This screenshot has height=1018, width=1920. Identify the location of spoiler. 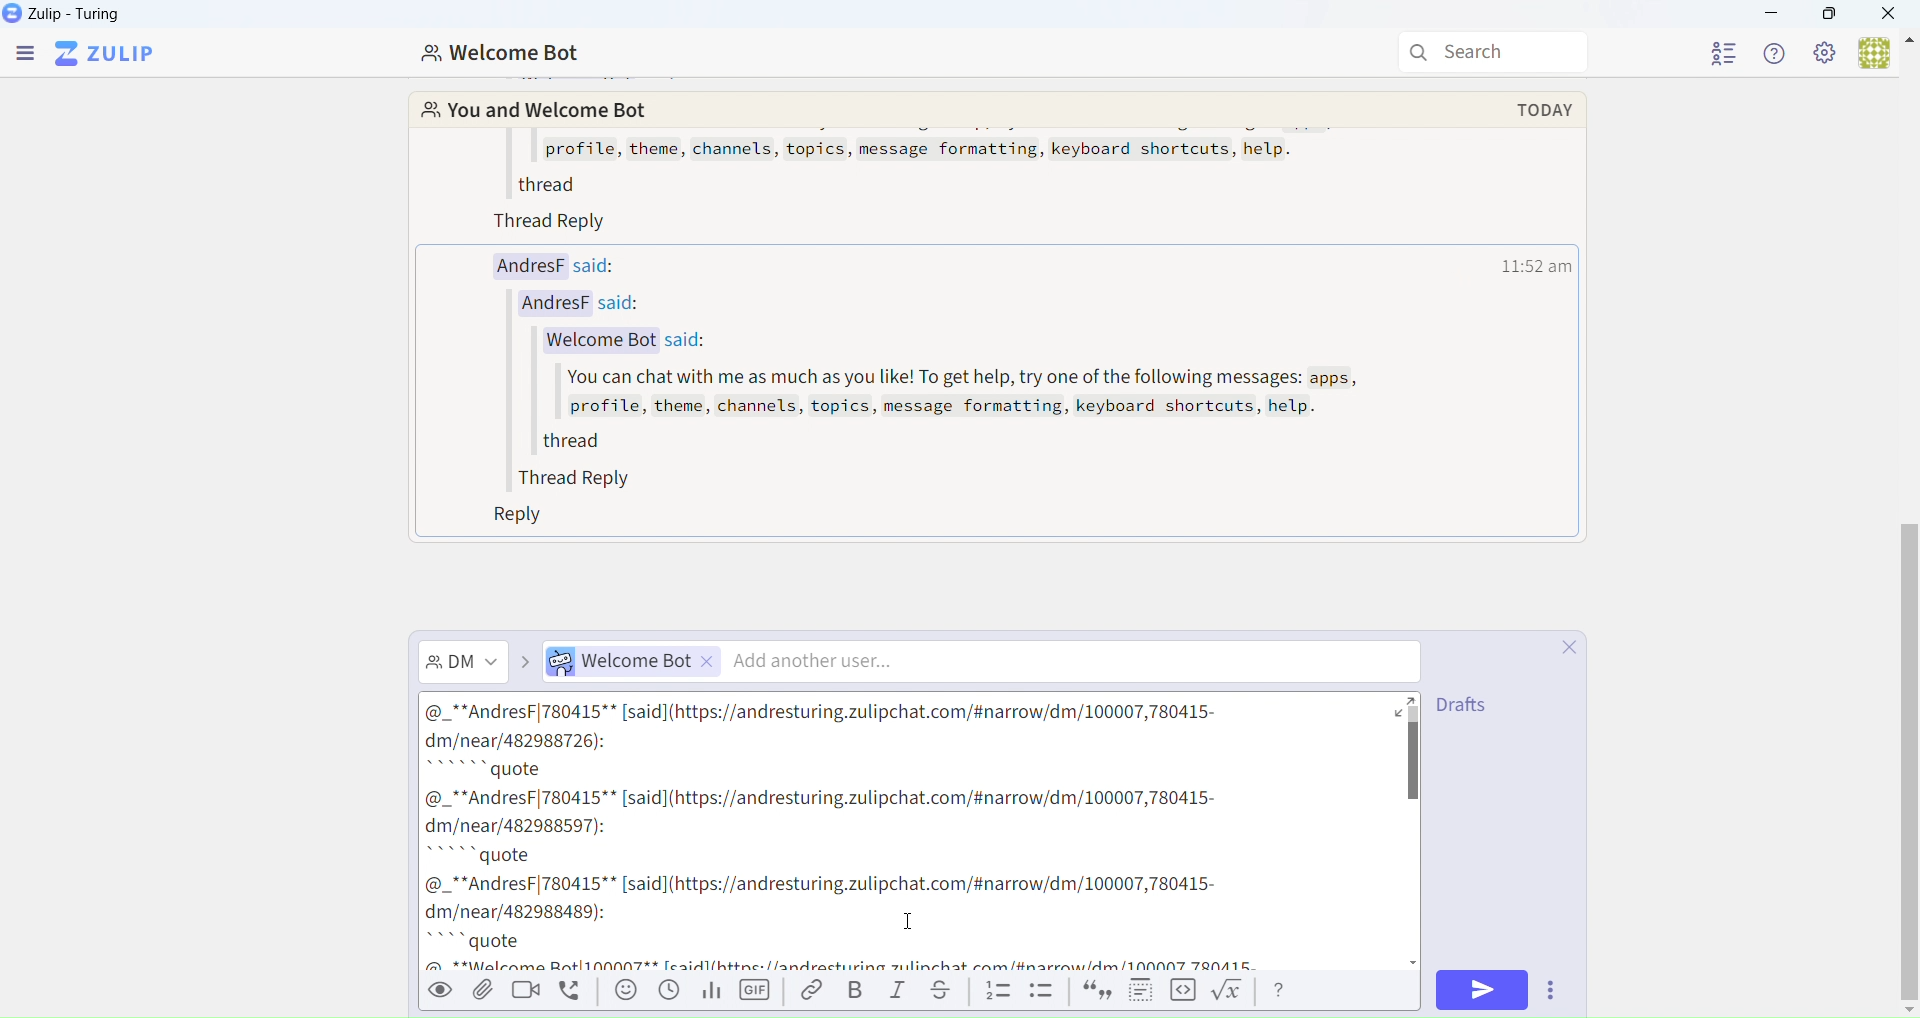
(1141, 993).